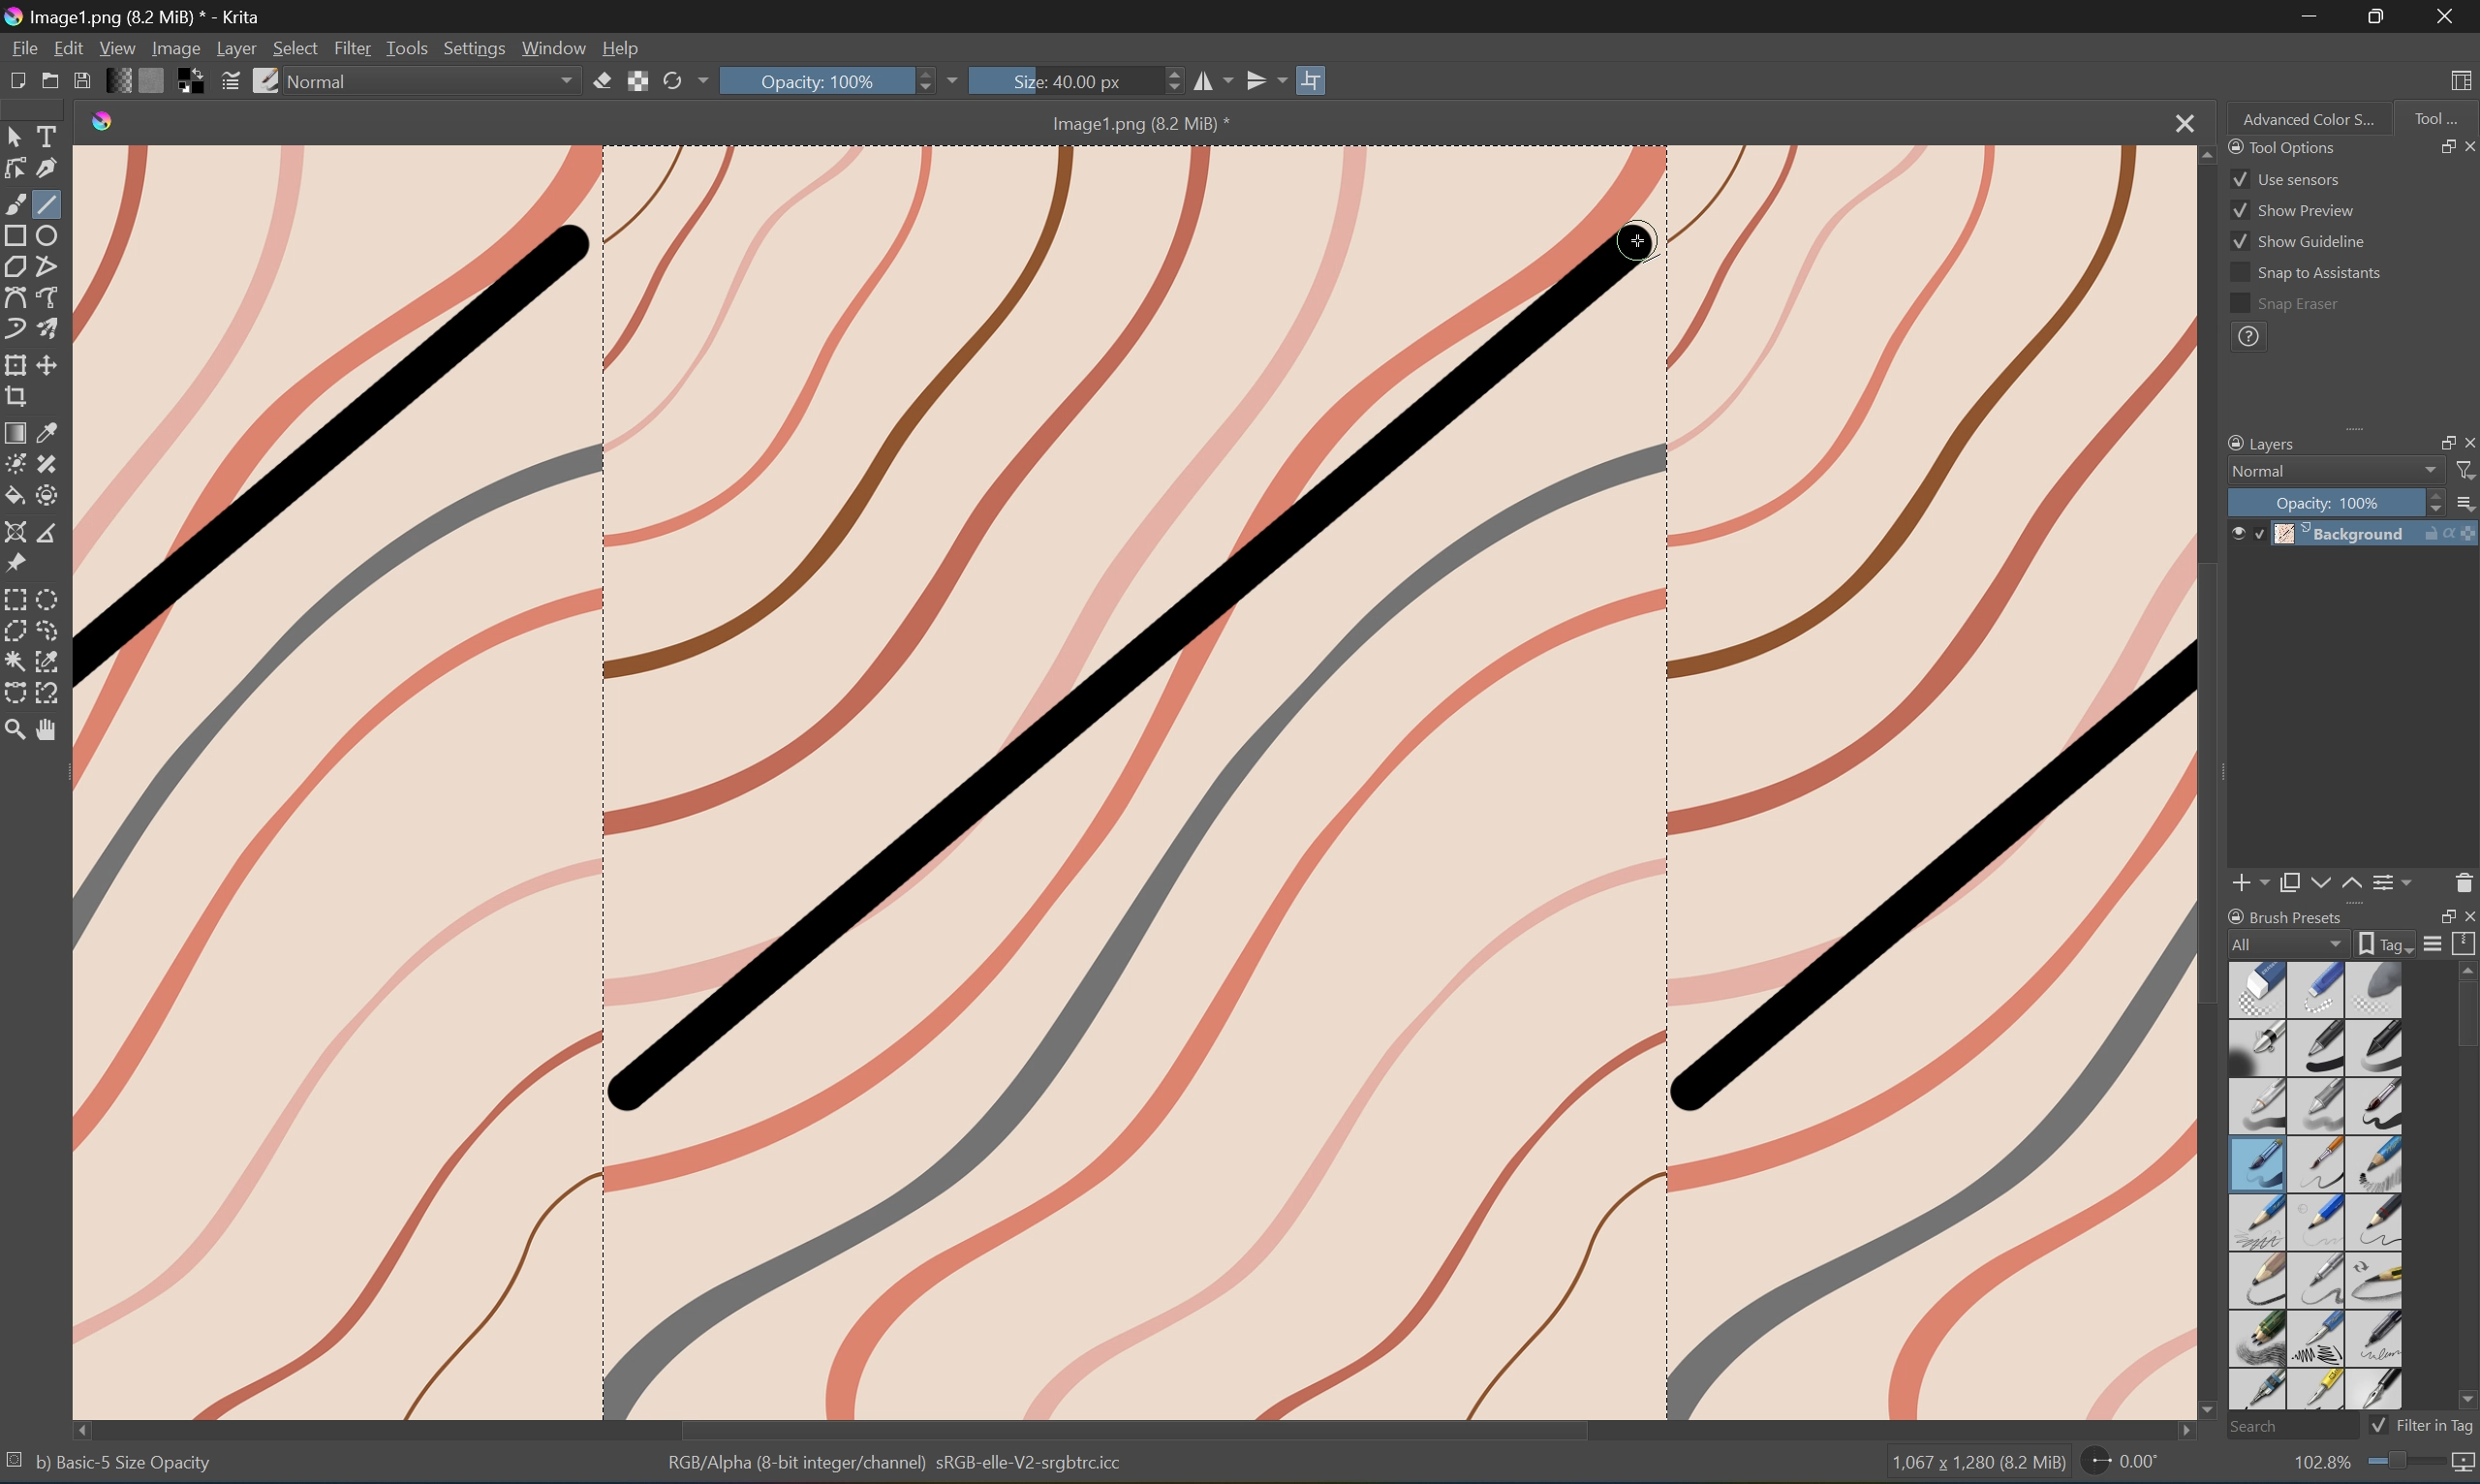 This screenshot has width=2480, height=1484. I want to click on Storage resources, so click(2465, 943).